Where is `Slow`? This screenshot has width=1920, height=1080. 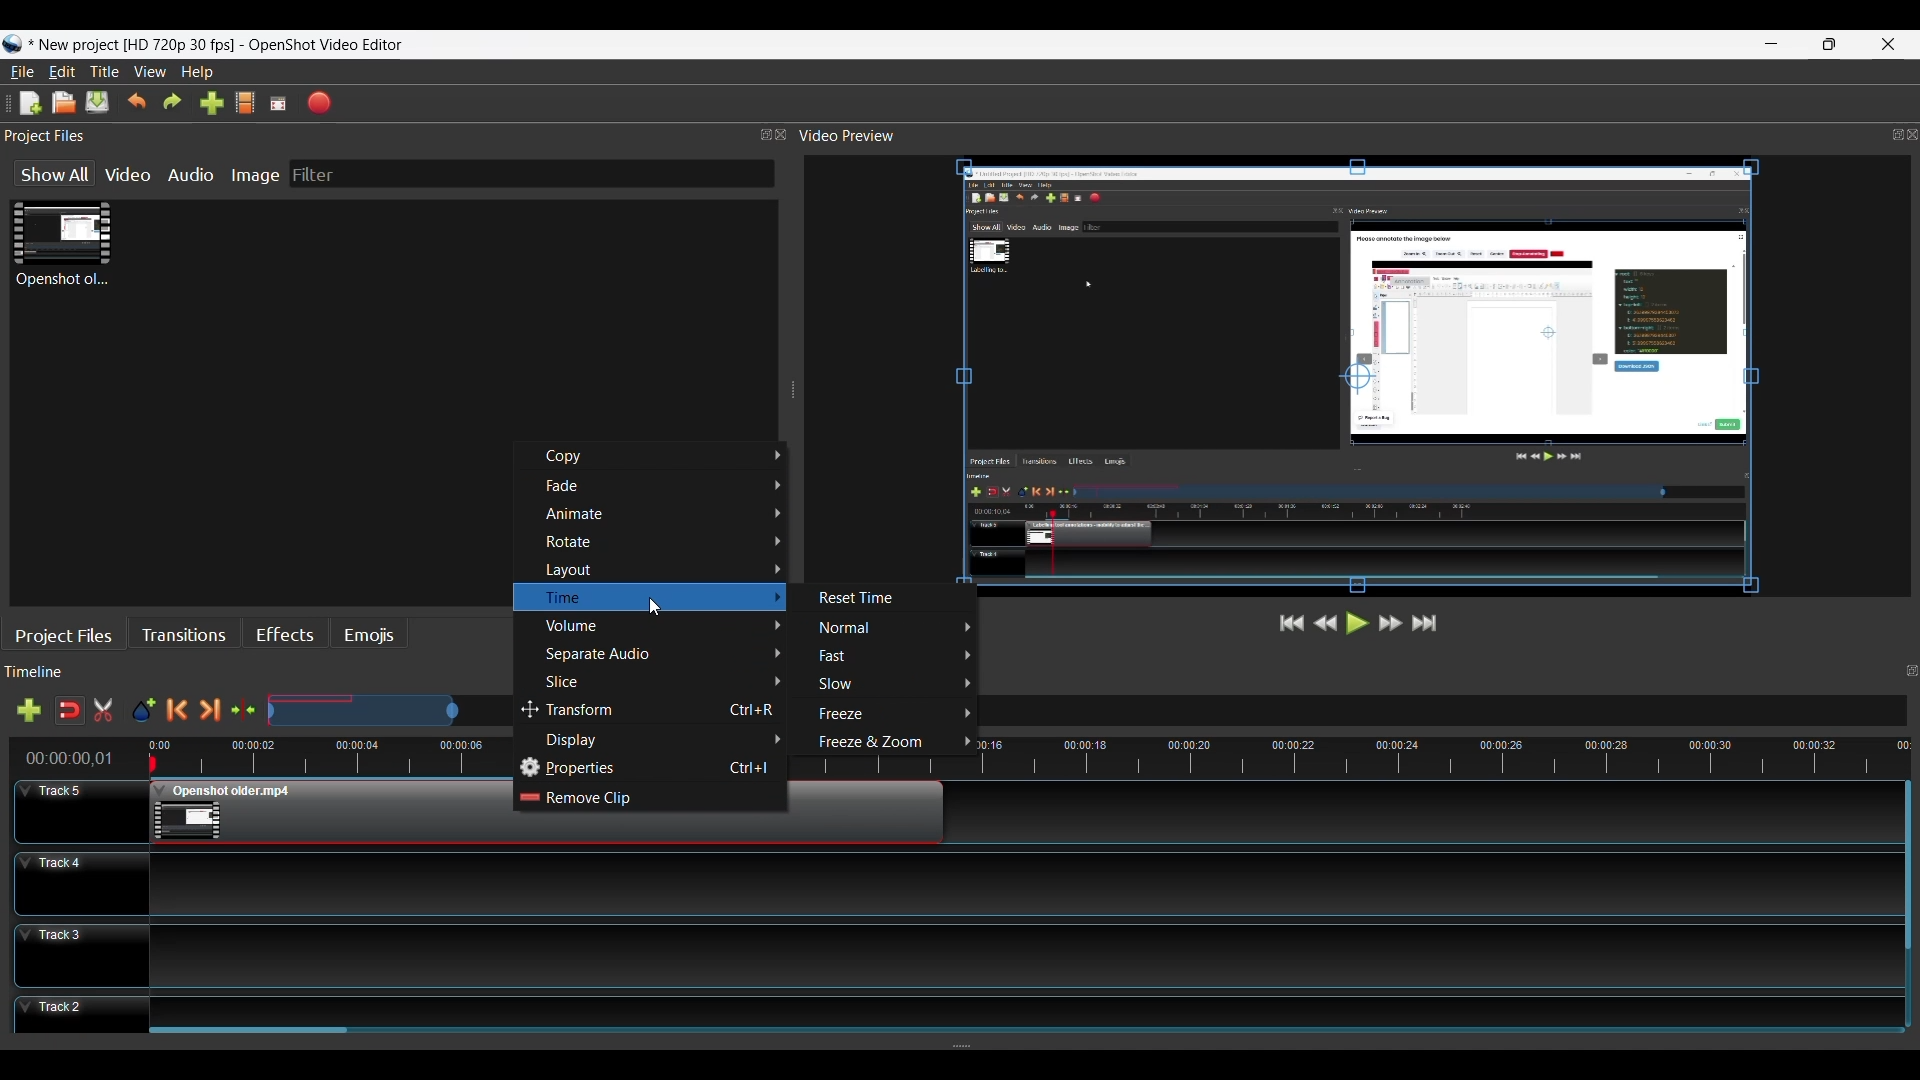 Slow is located at coordinates (889, 684).